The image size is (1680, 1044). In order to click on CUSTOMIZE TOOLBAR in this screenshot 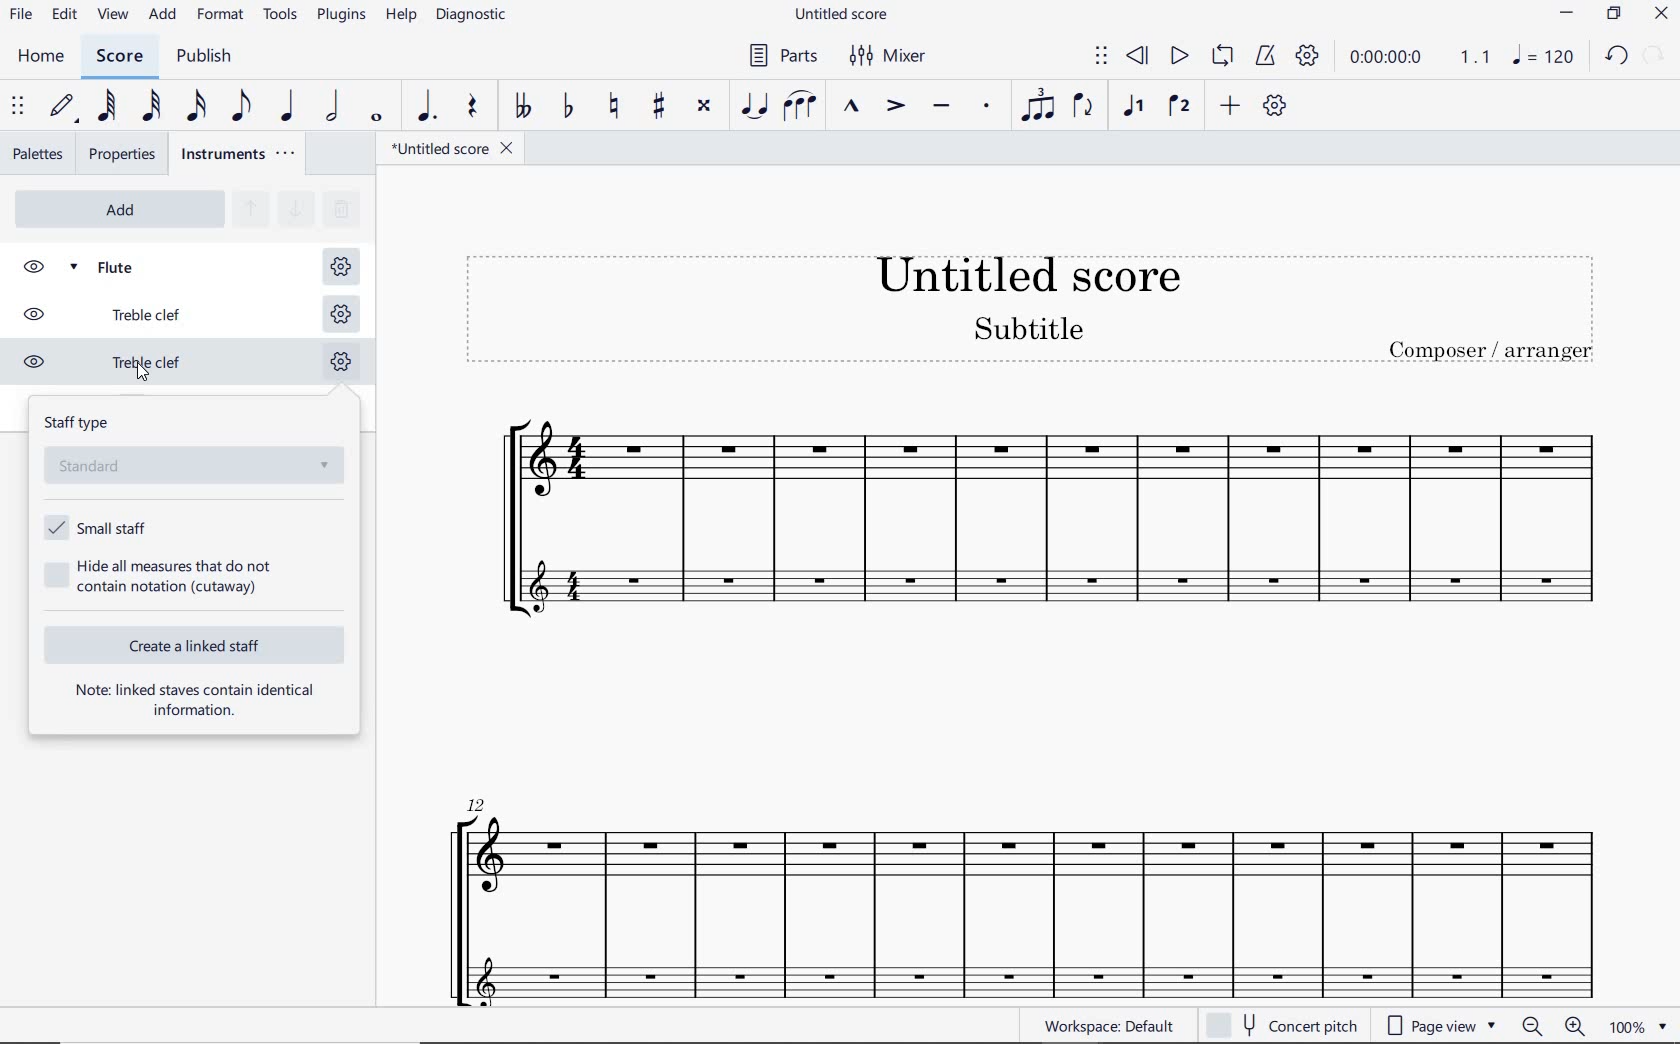, I will do `click(1275, 105)`.